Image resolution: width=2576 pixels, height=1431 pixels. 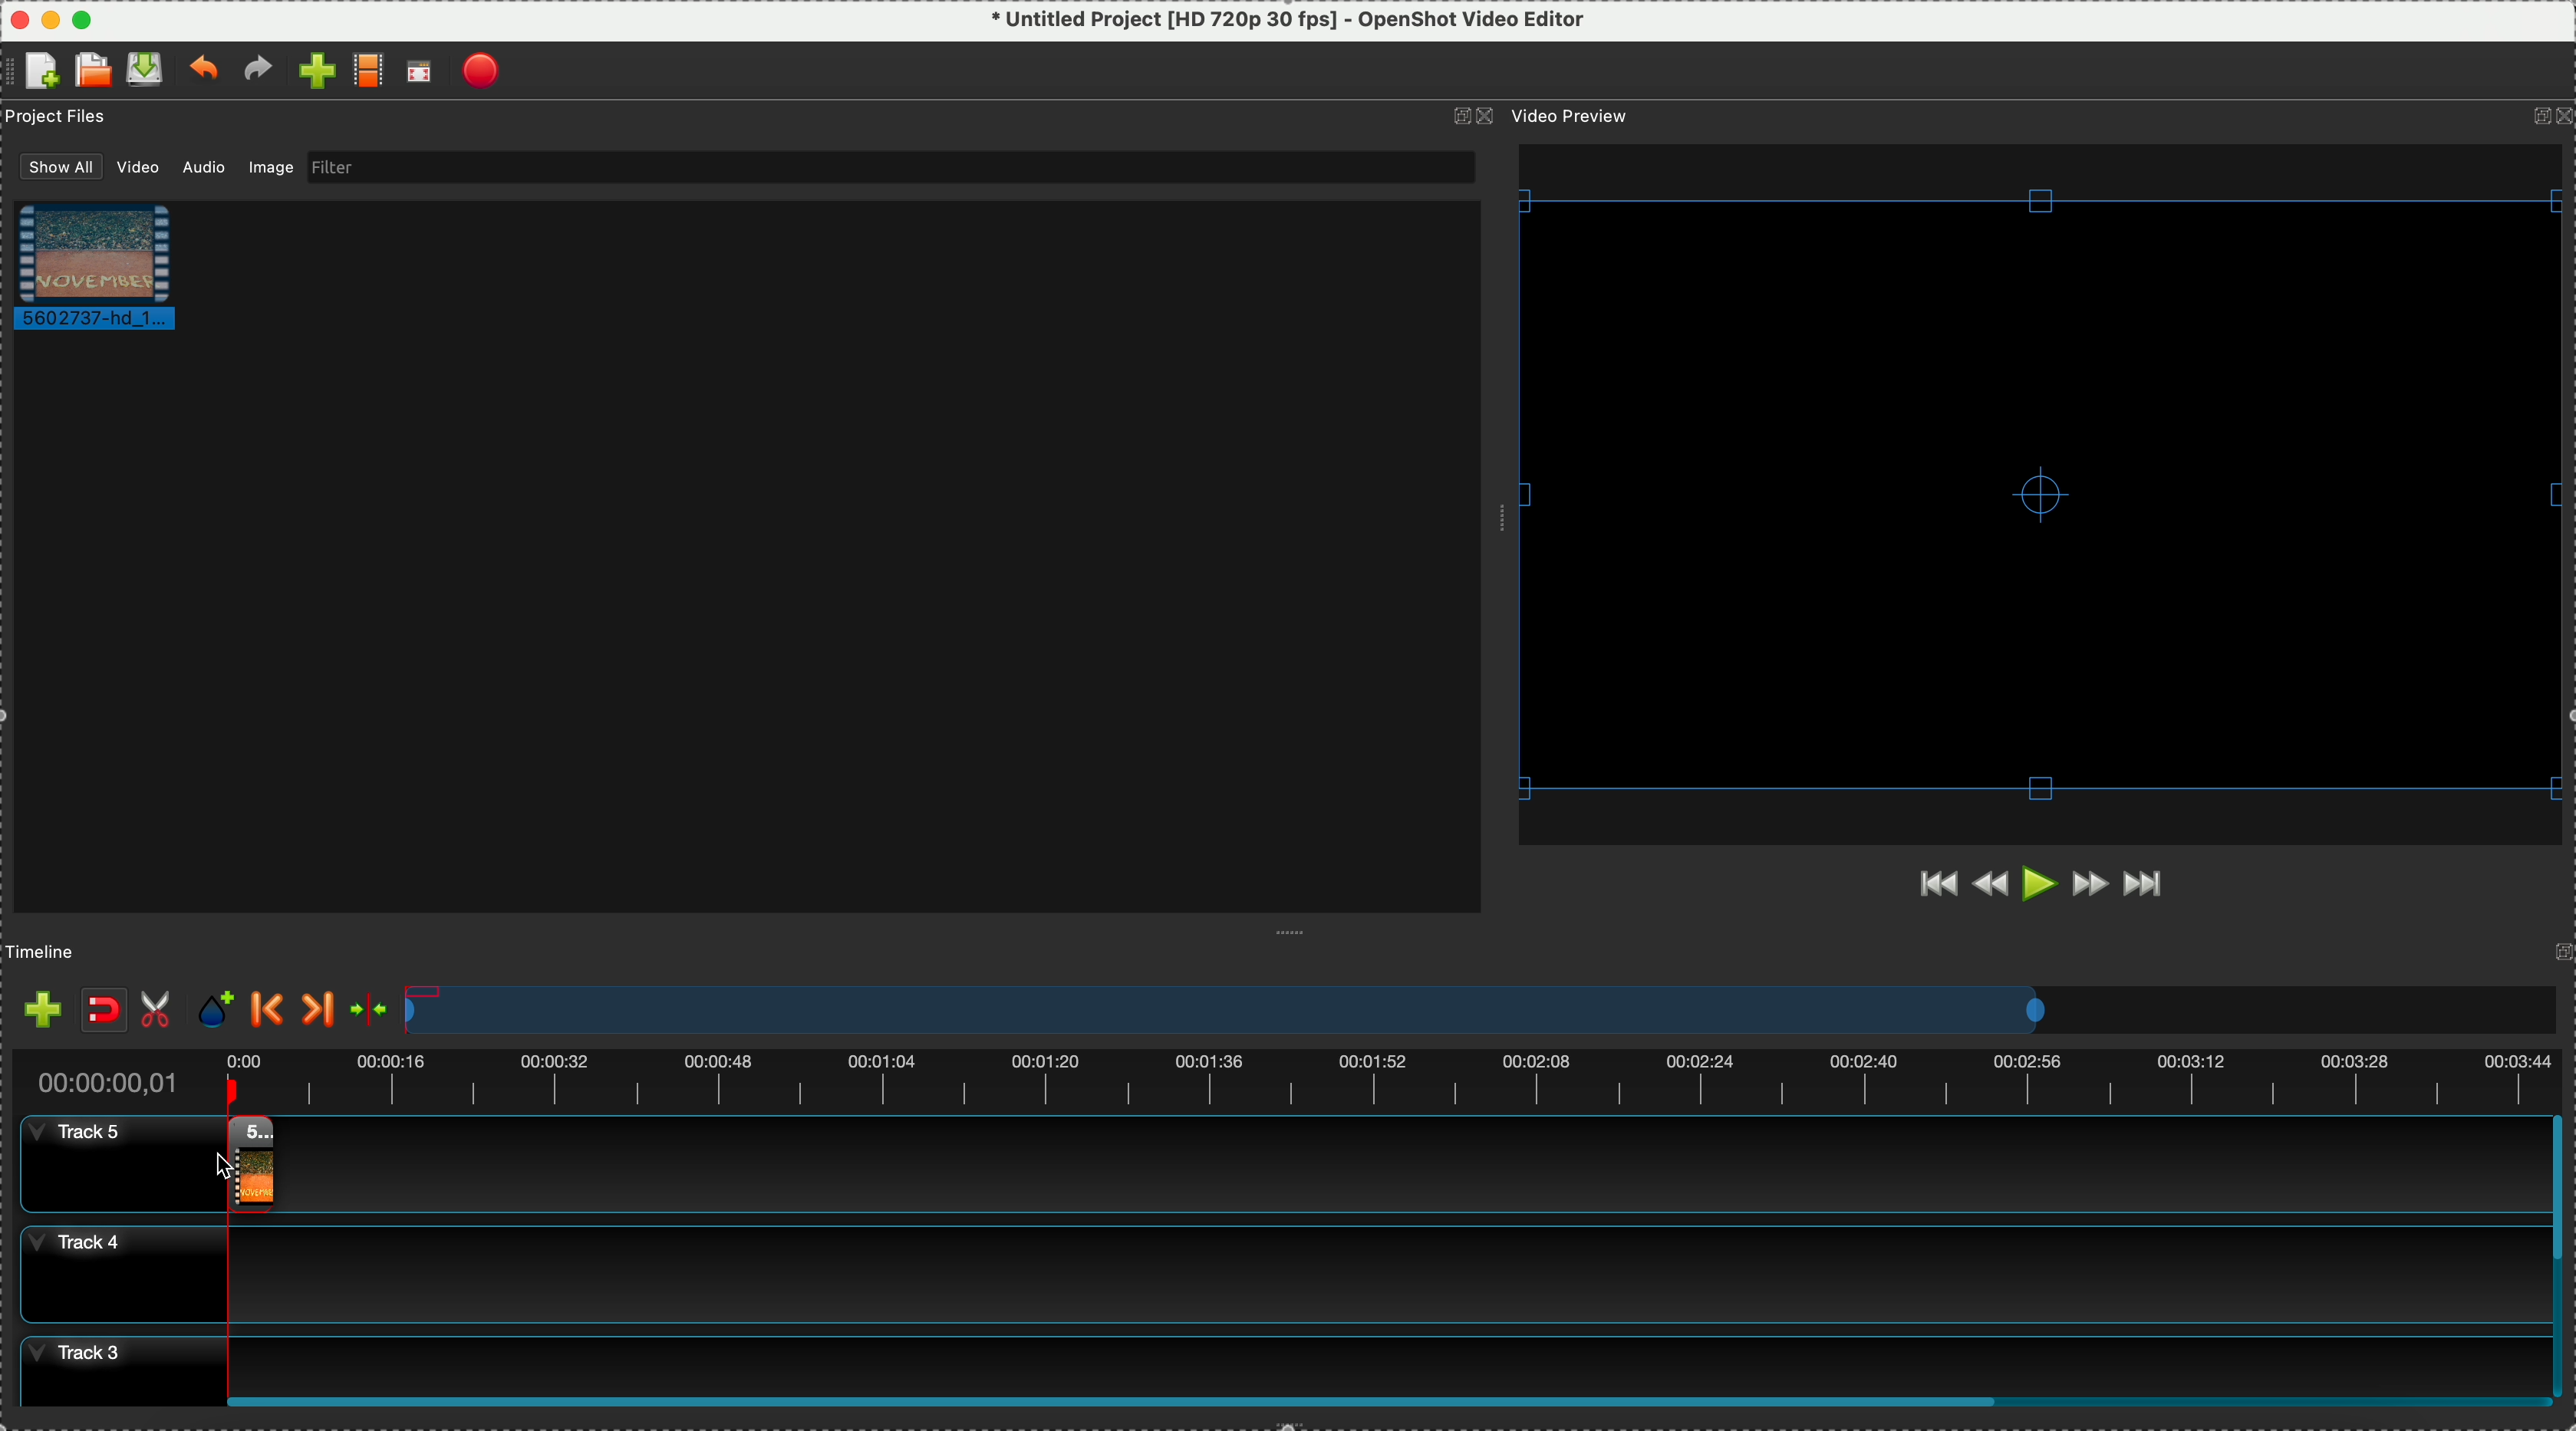 I want to click on video, so click(x=135, y=168).